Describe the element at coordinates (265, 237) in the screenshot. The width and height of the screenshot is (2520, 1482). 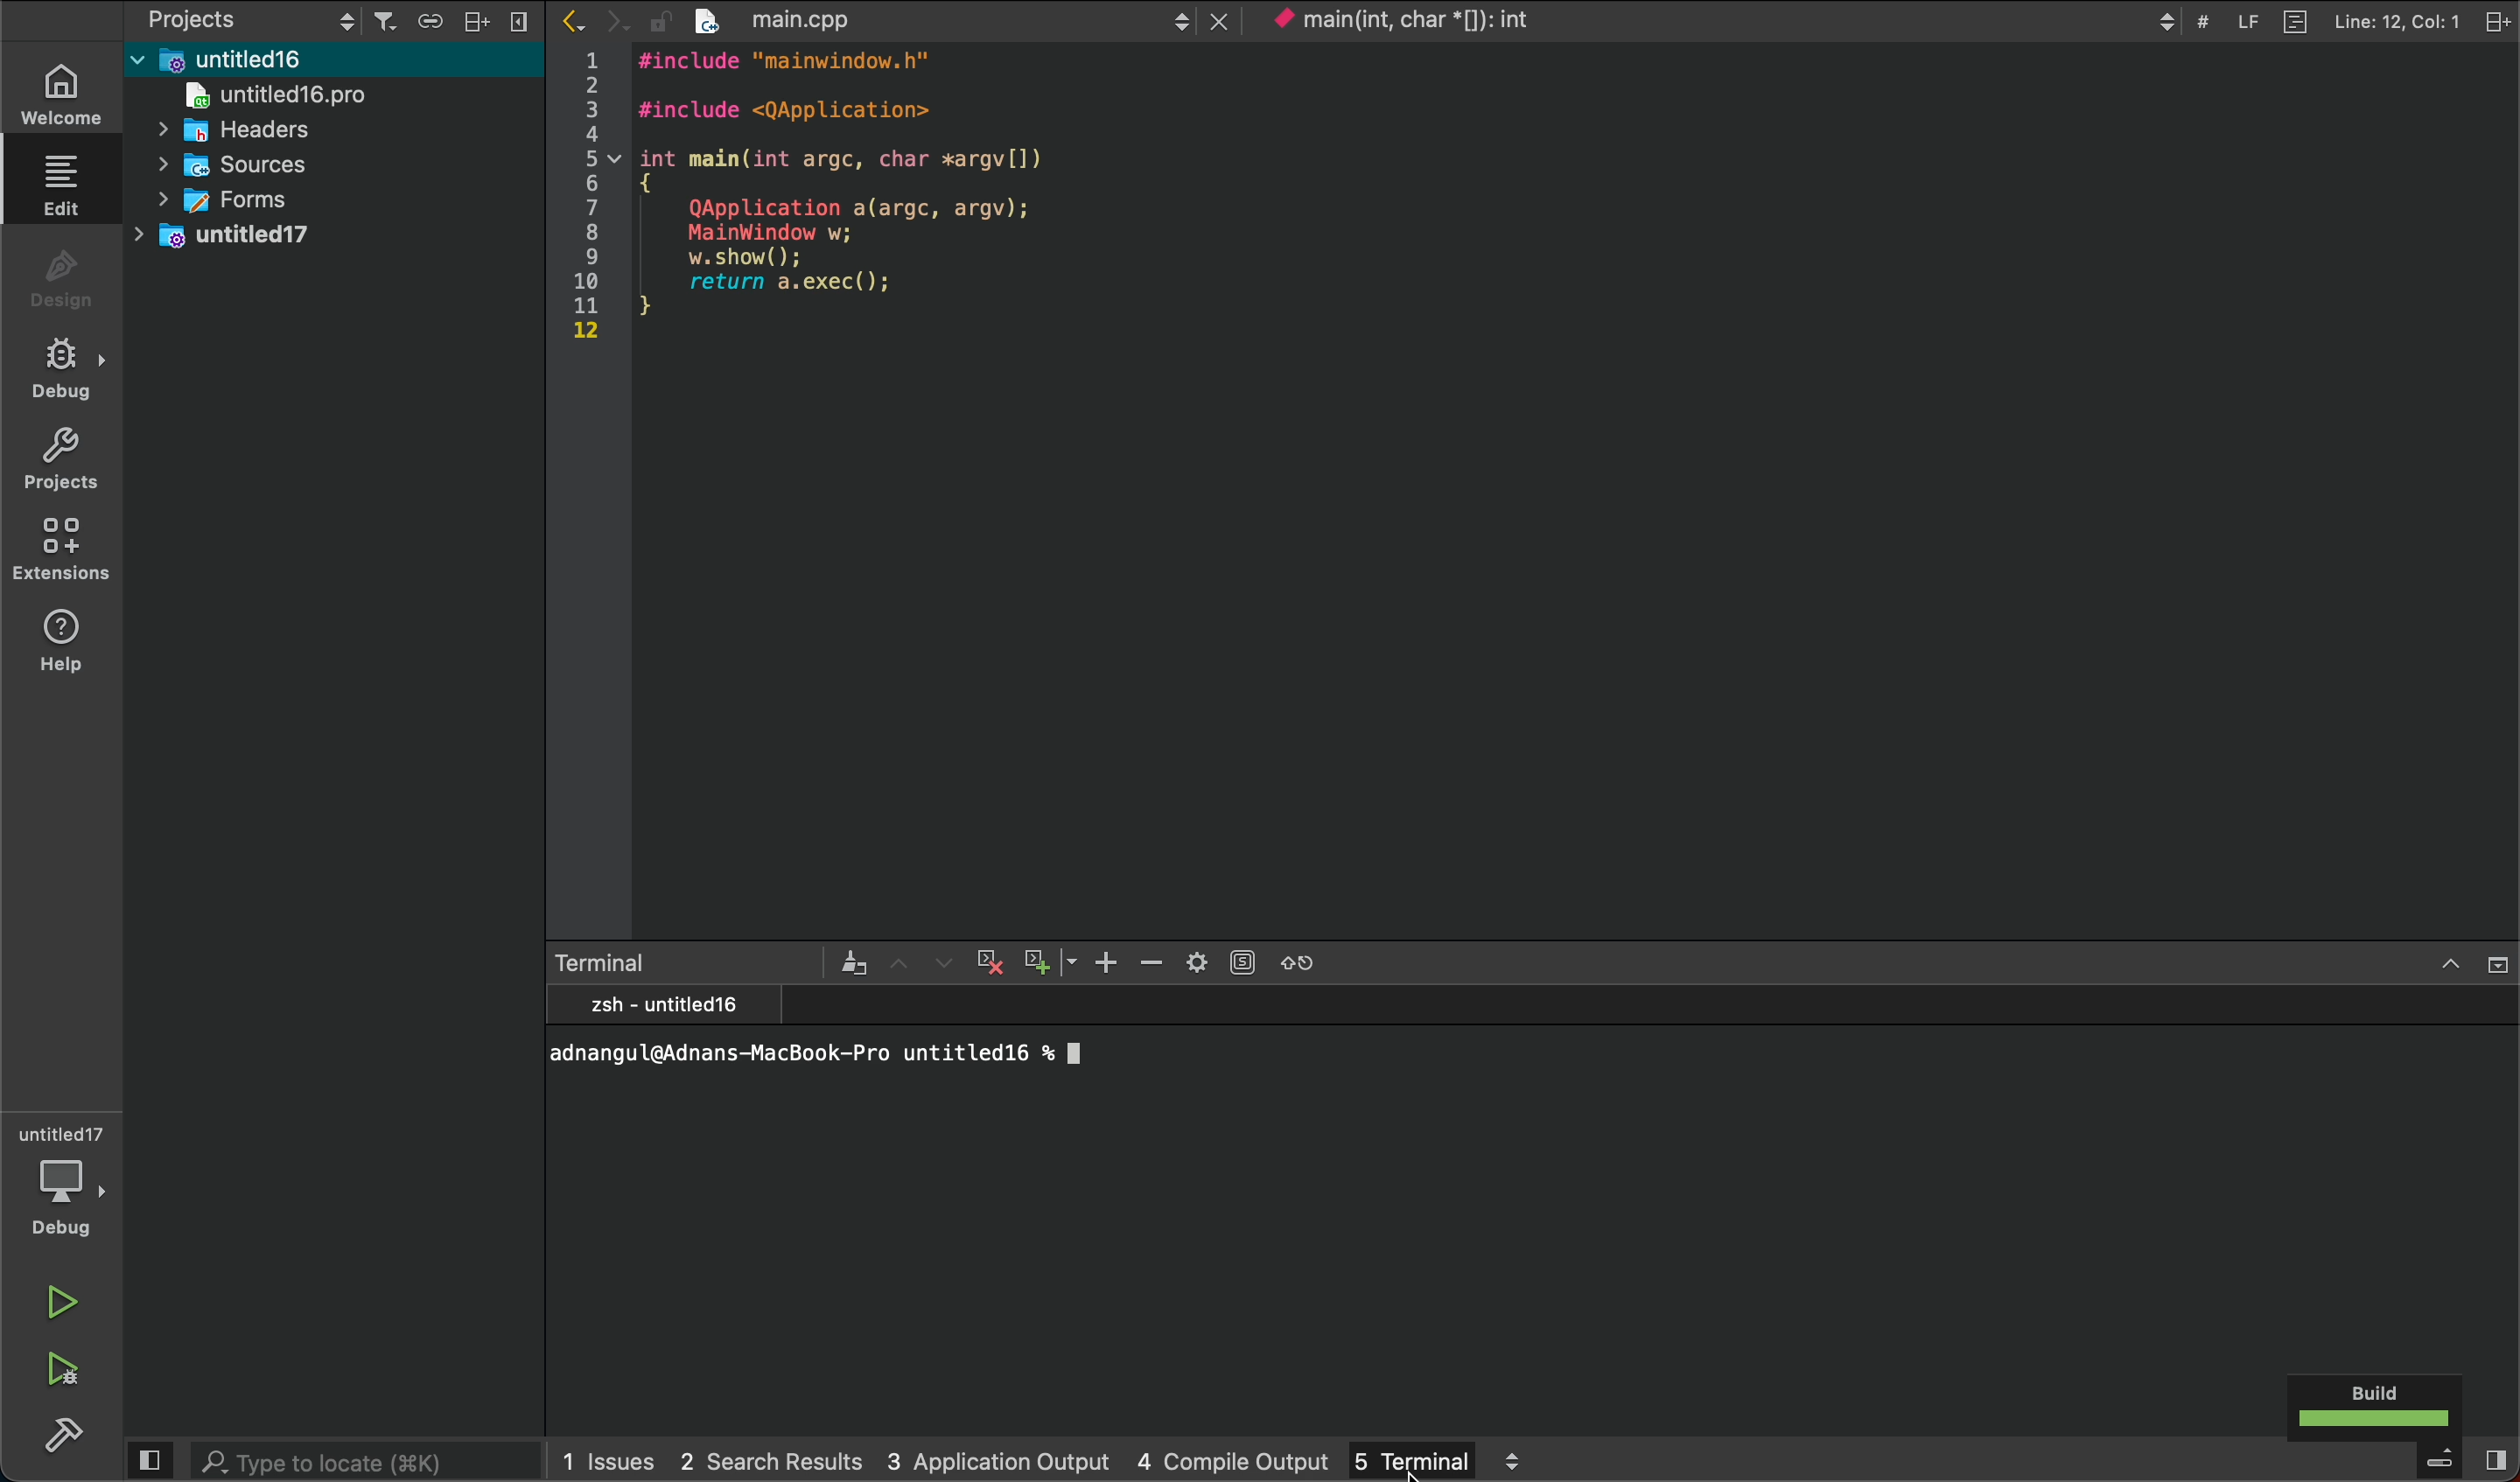
I see `untitled 17` at that location.